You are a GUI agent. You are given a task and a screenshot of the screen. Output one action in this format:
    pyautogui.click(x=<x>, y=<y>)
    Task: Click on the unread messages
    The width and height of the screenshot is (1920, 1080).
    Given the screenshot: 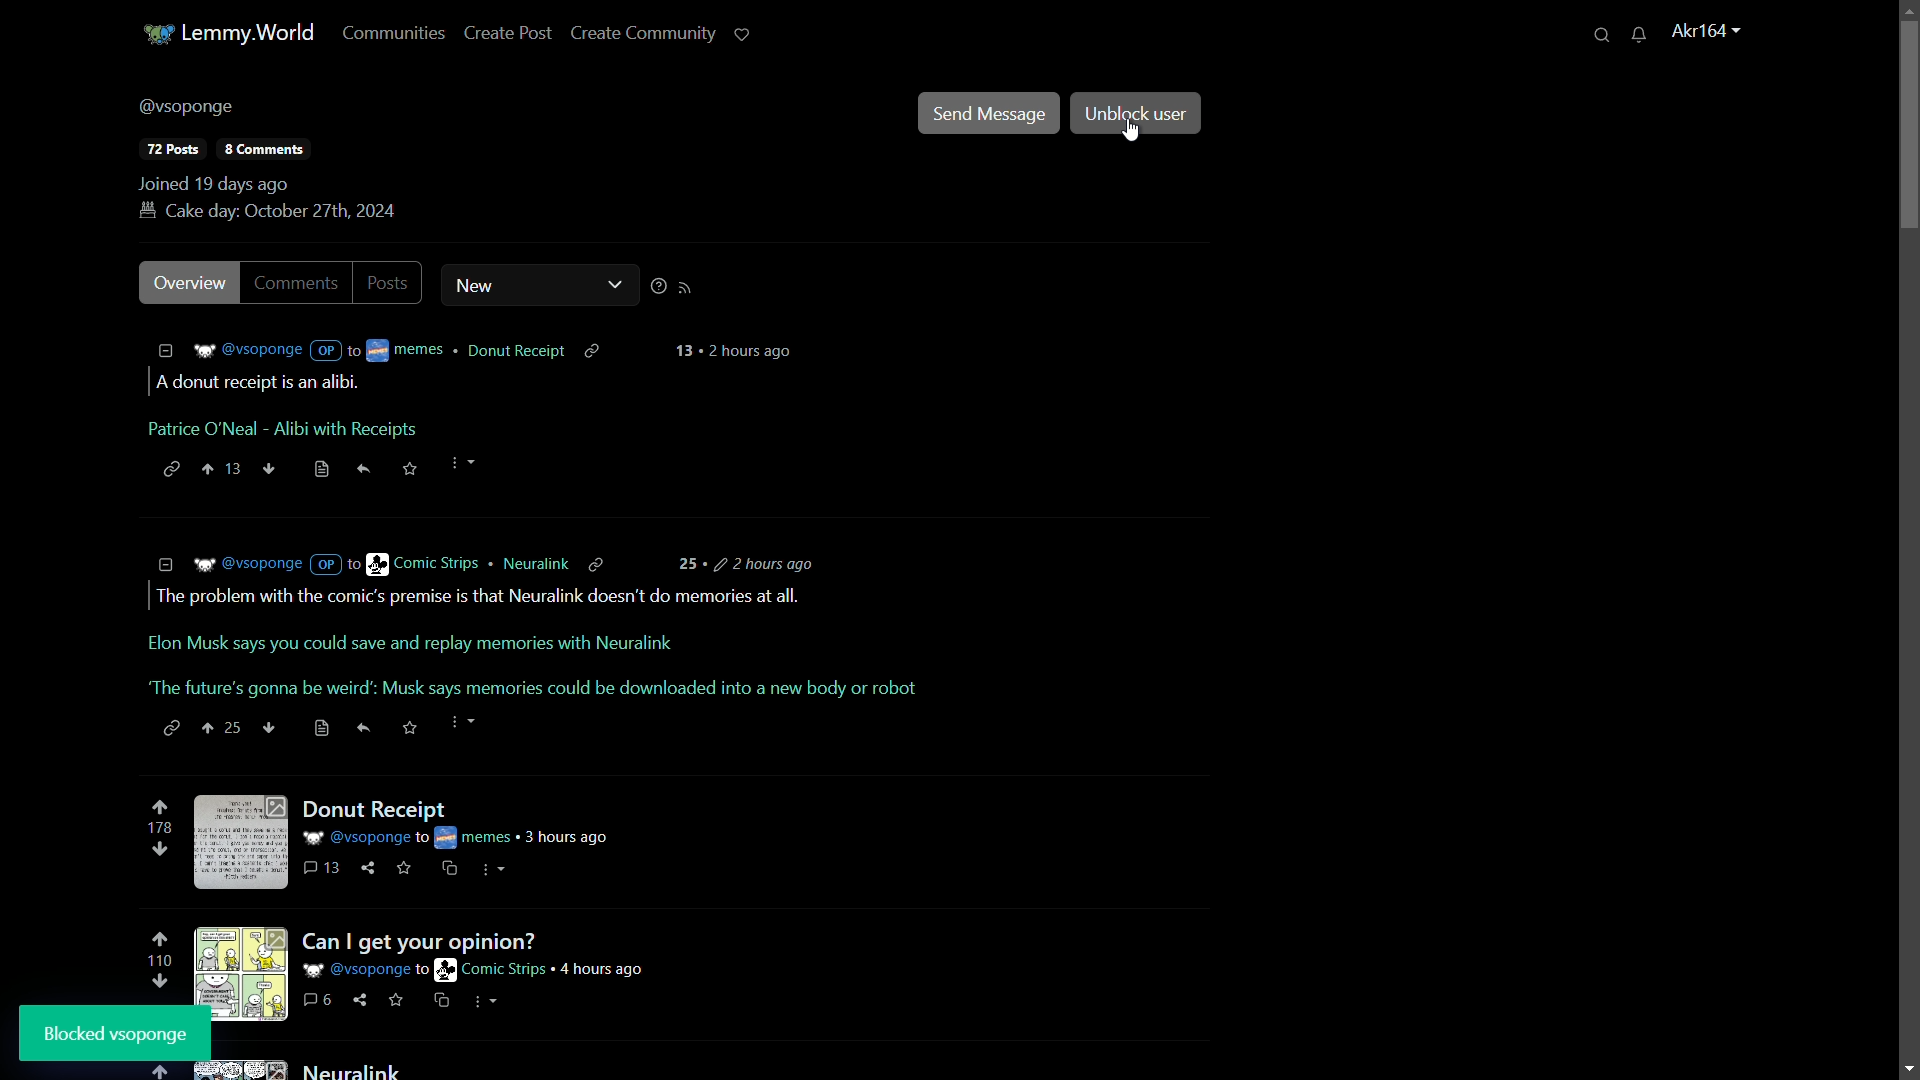 What is the action you would take?
    pyautogui.click(x=1639, y=35)
    